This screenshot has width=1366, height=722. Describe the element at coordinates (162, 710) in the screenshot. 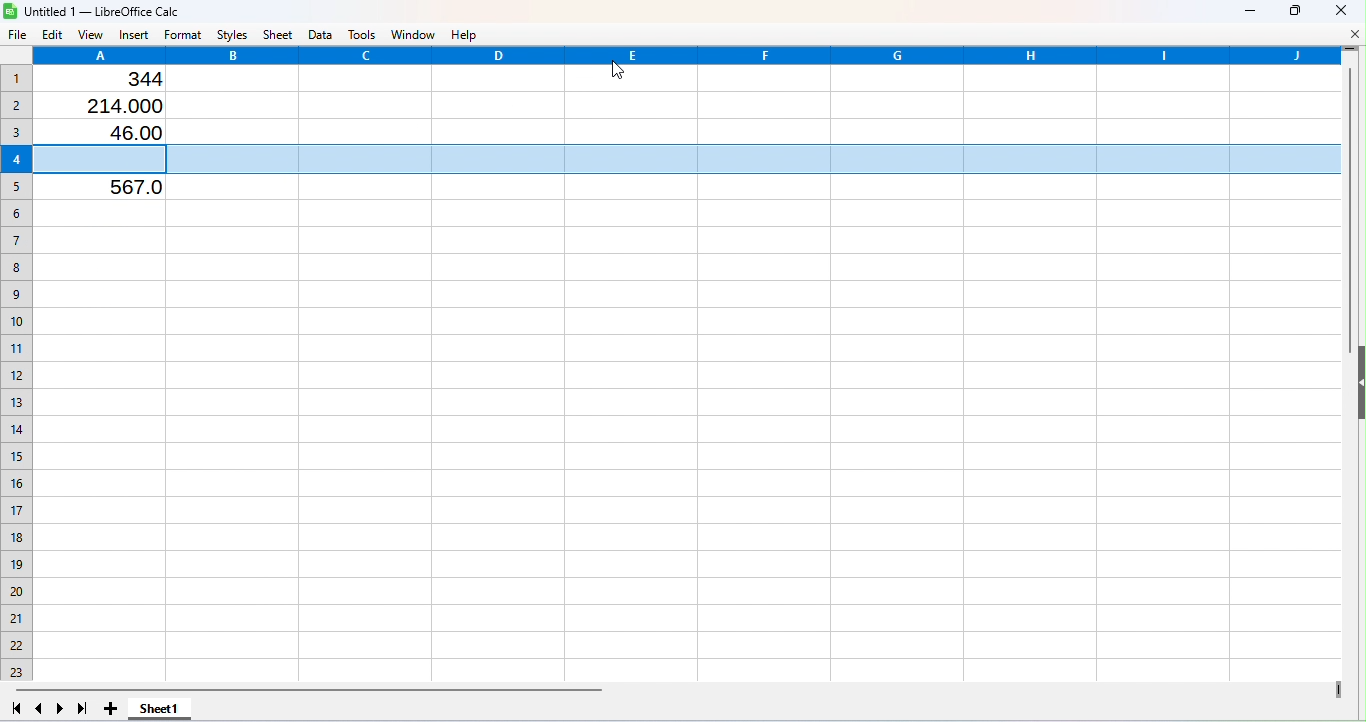

I see `Sheet1` at that location.